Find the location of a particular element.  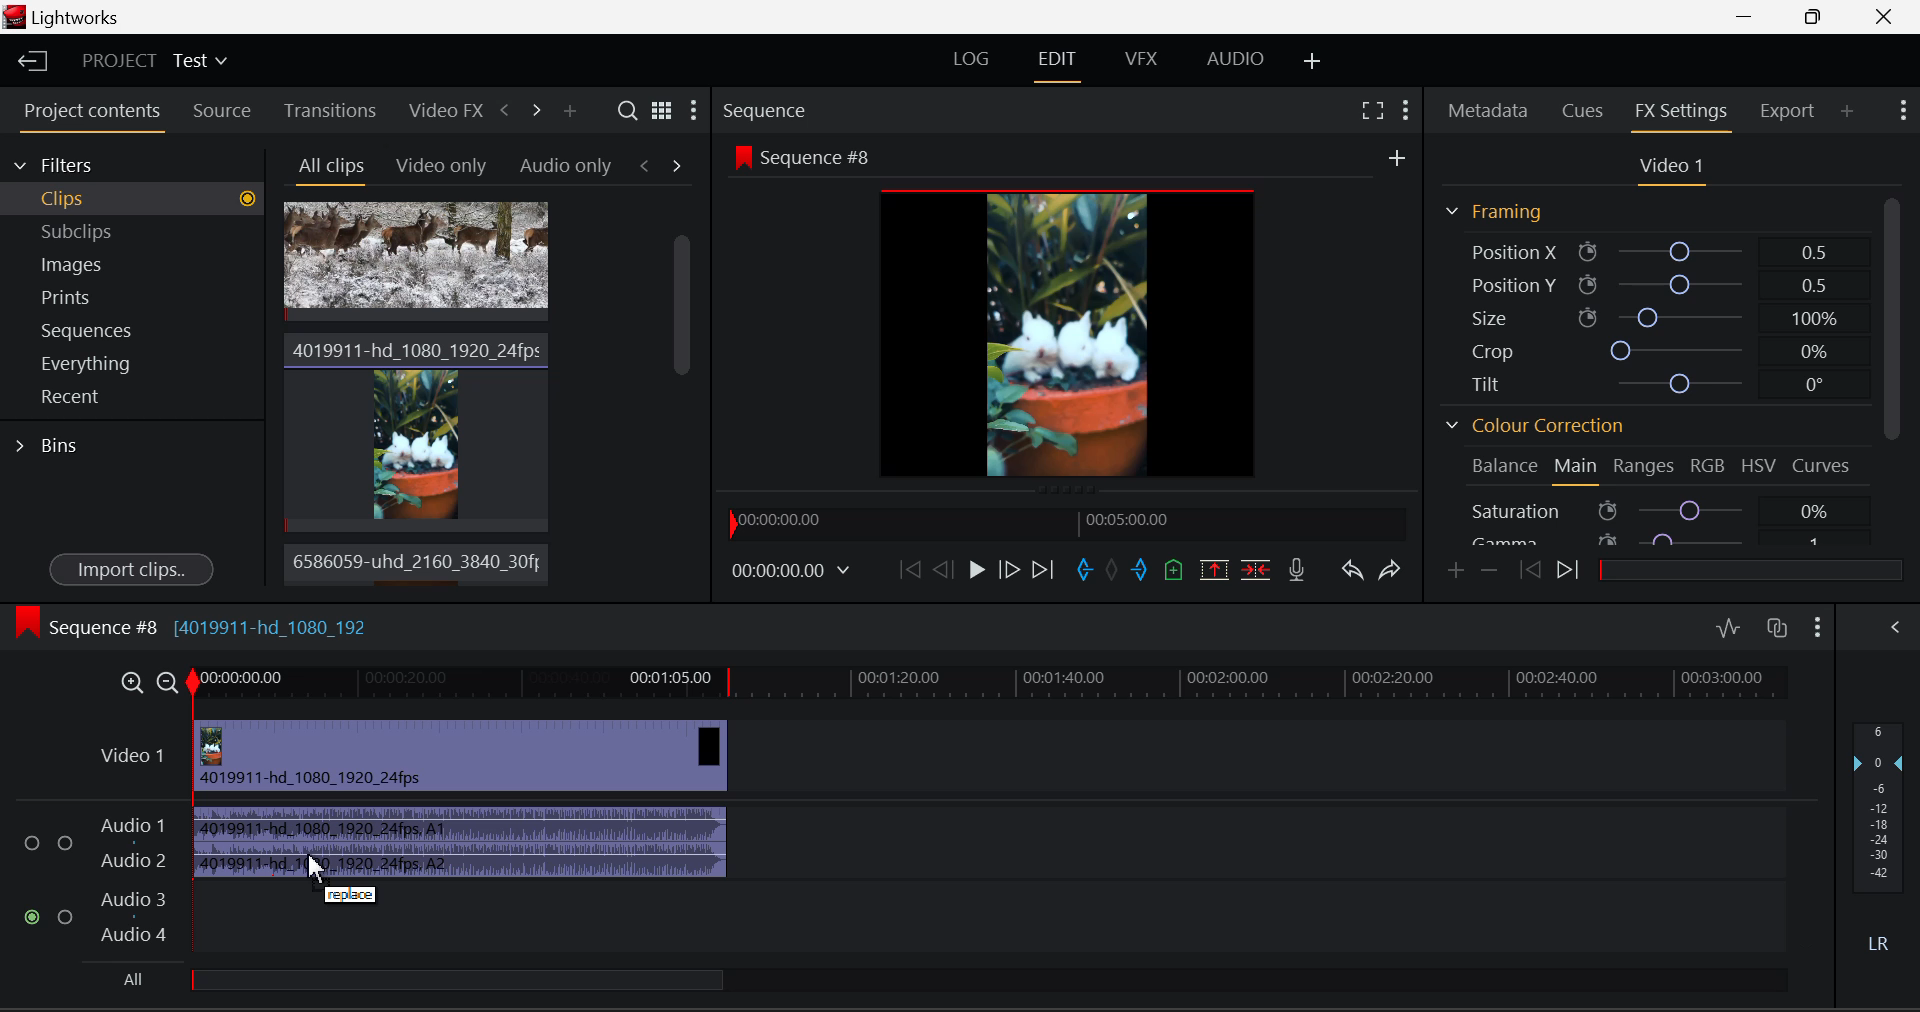

Redo is located at coordinates (1393, 570).